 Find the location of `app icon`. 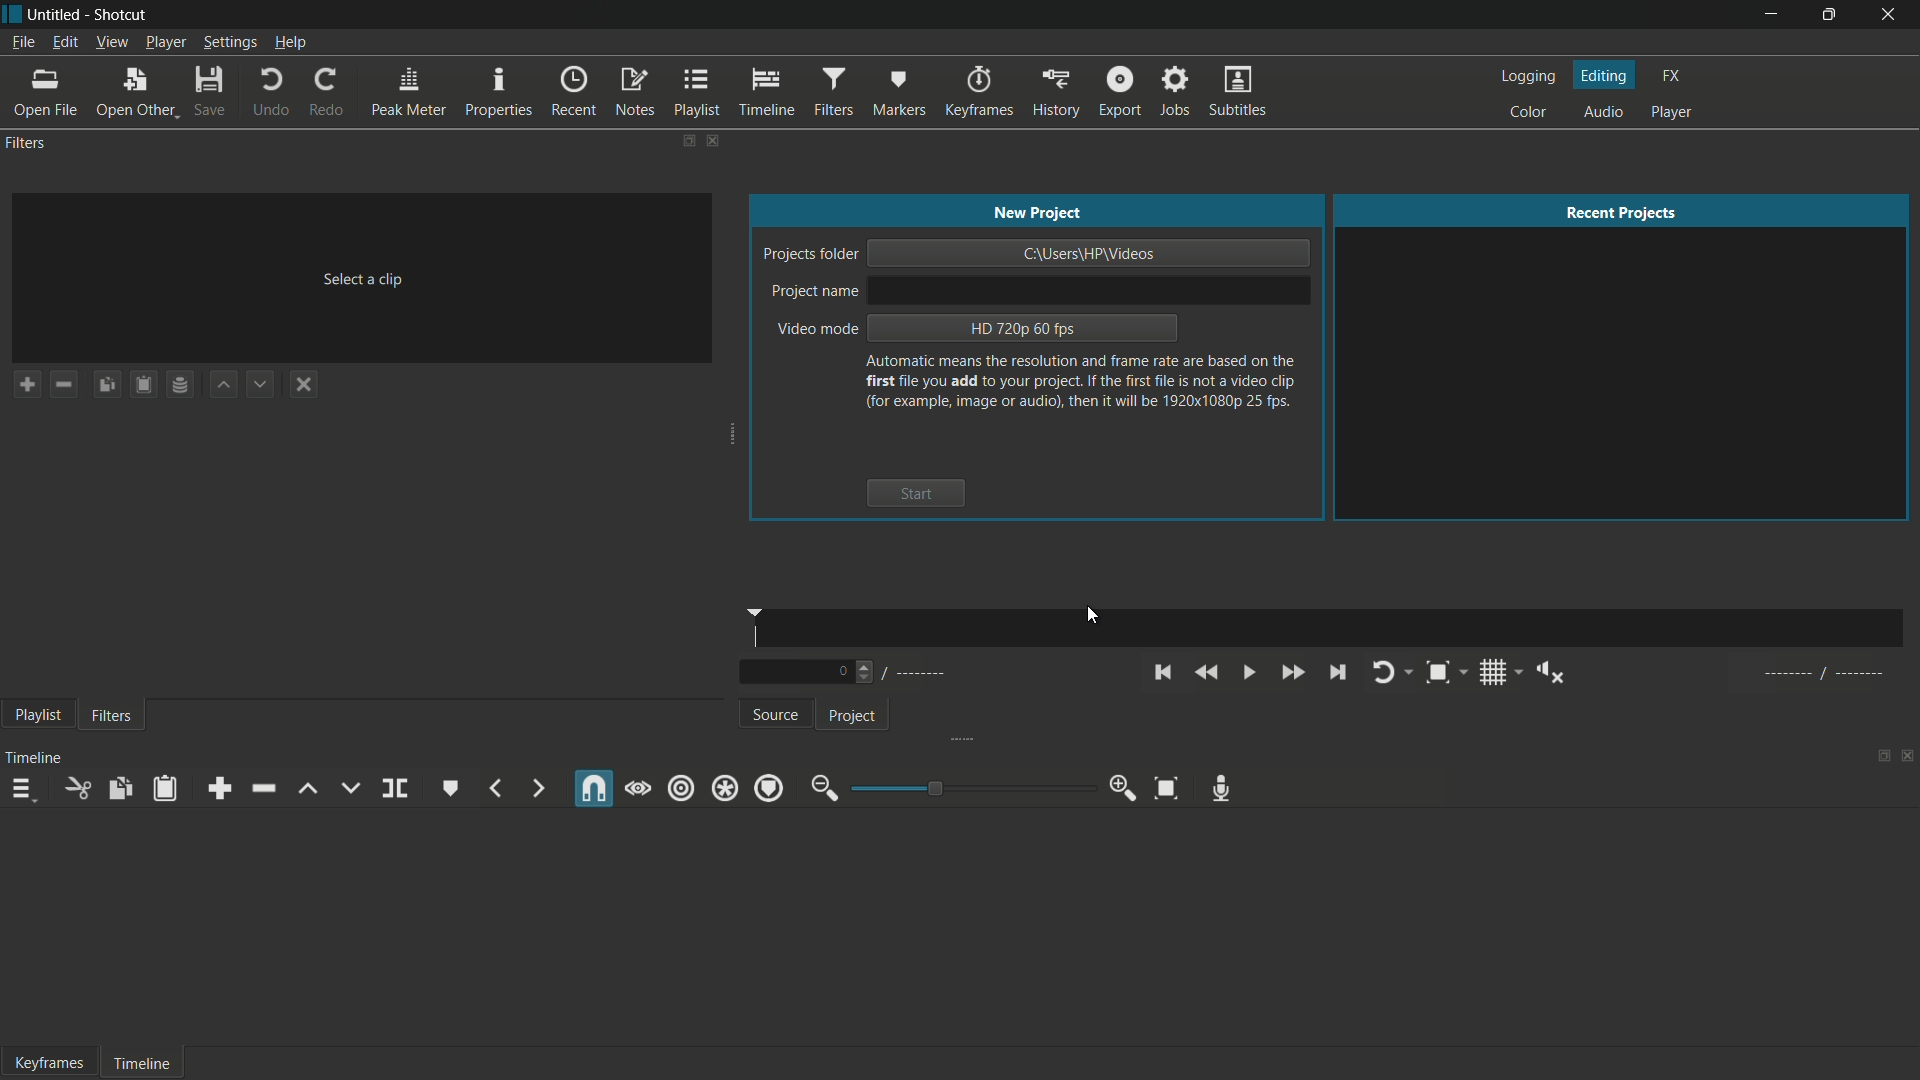

app icon is located at coordinates (12, 12).